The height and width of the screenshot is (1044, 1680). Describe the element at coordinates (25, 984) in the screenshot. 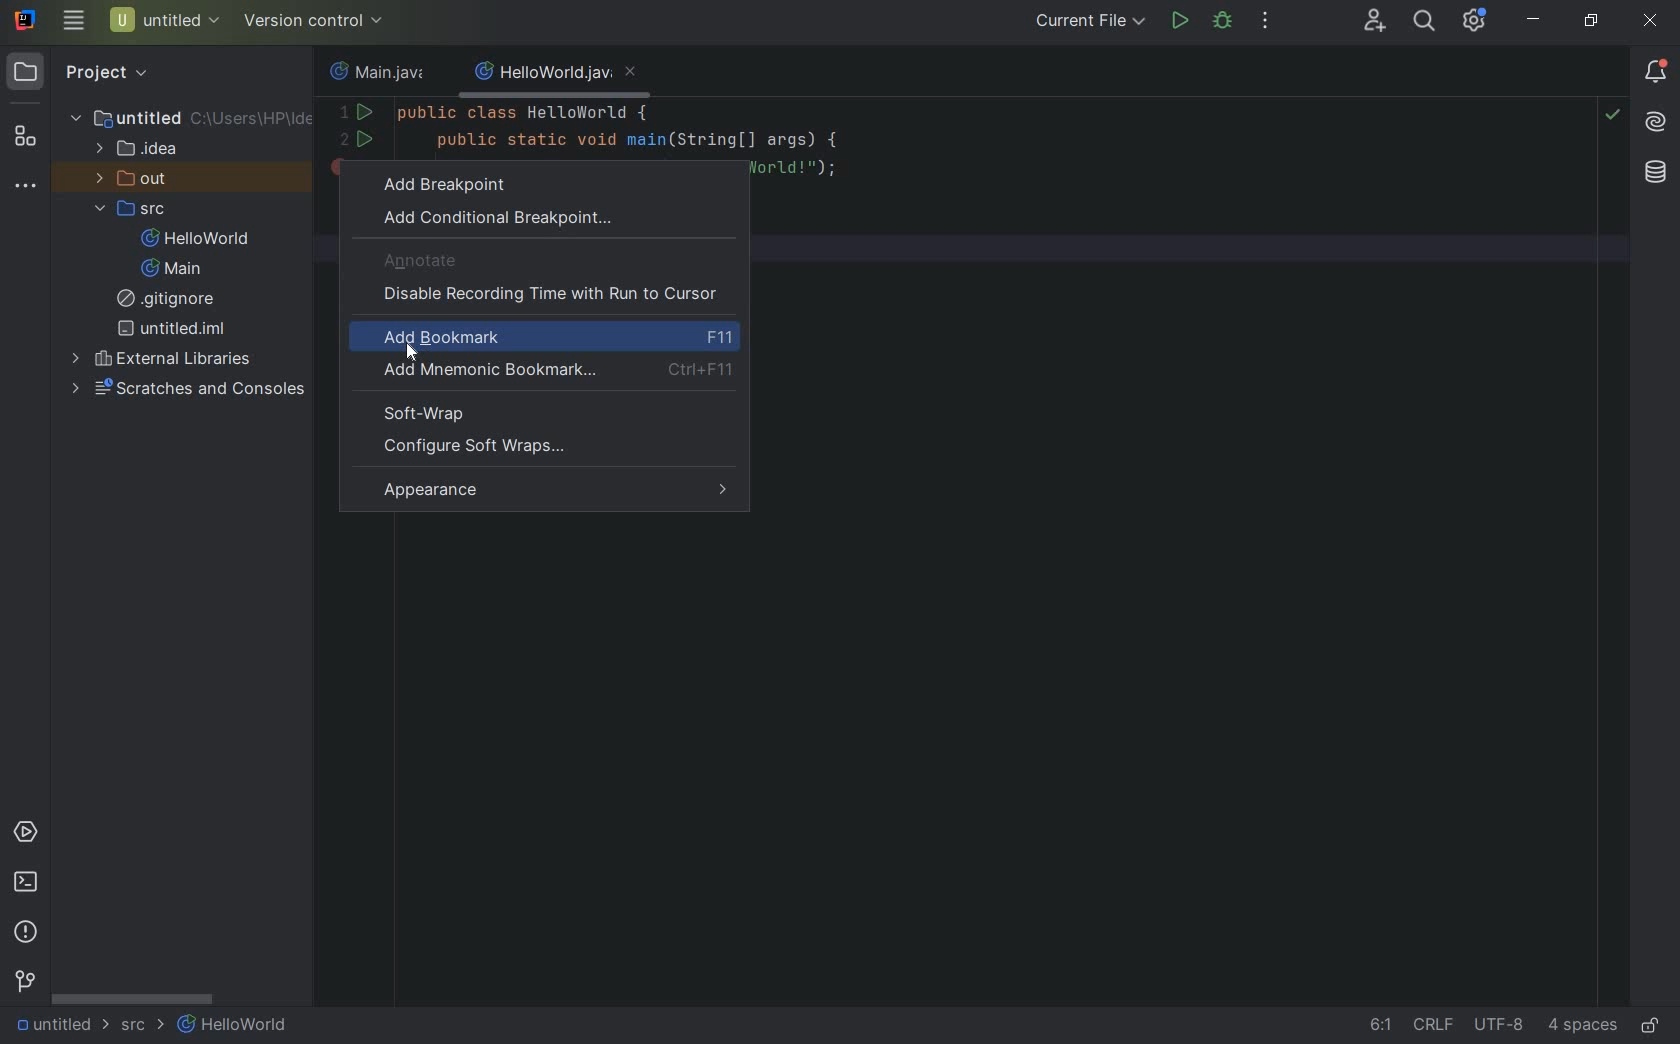

I see `version control` at that location.